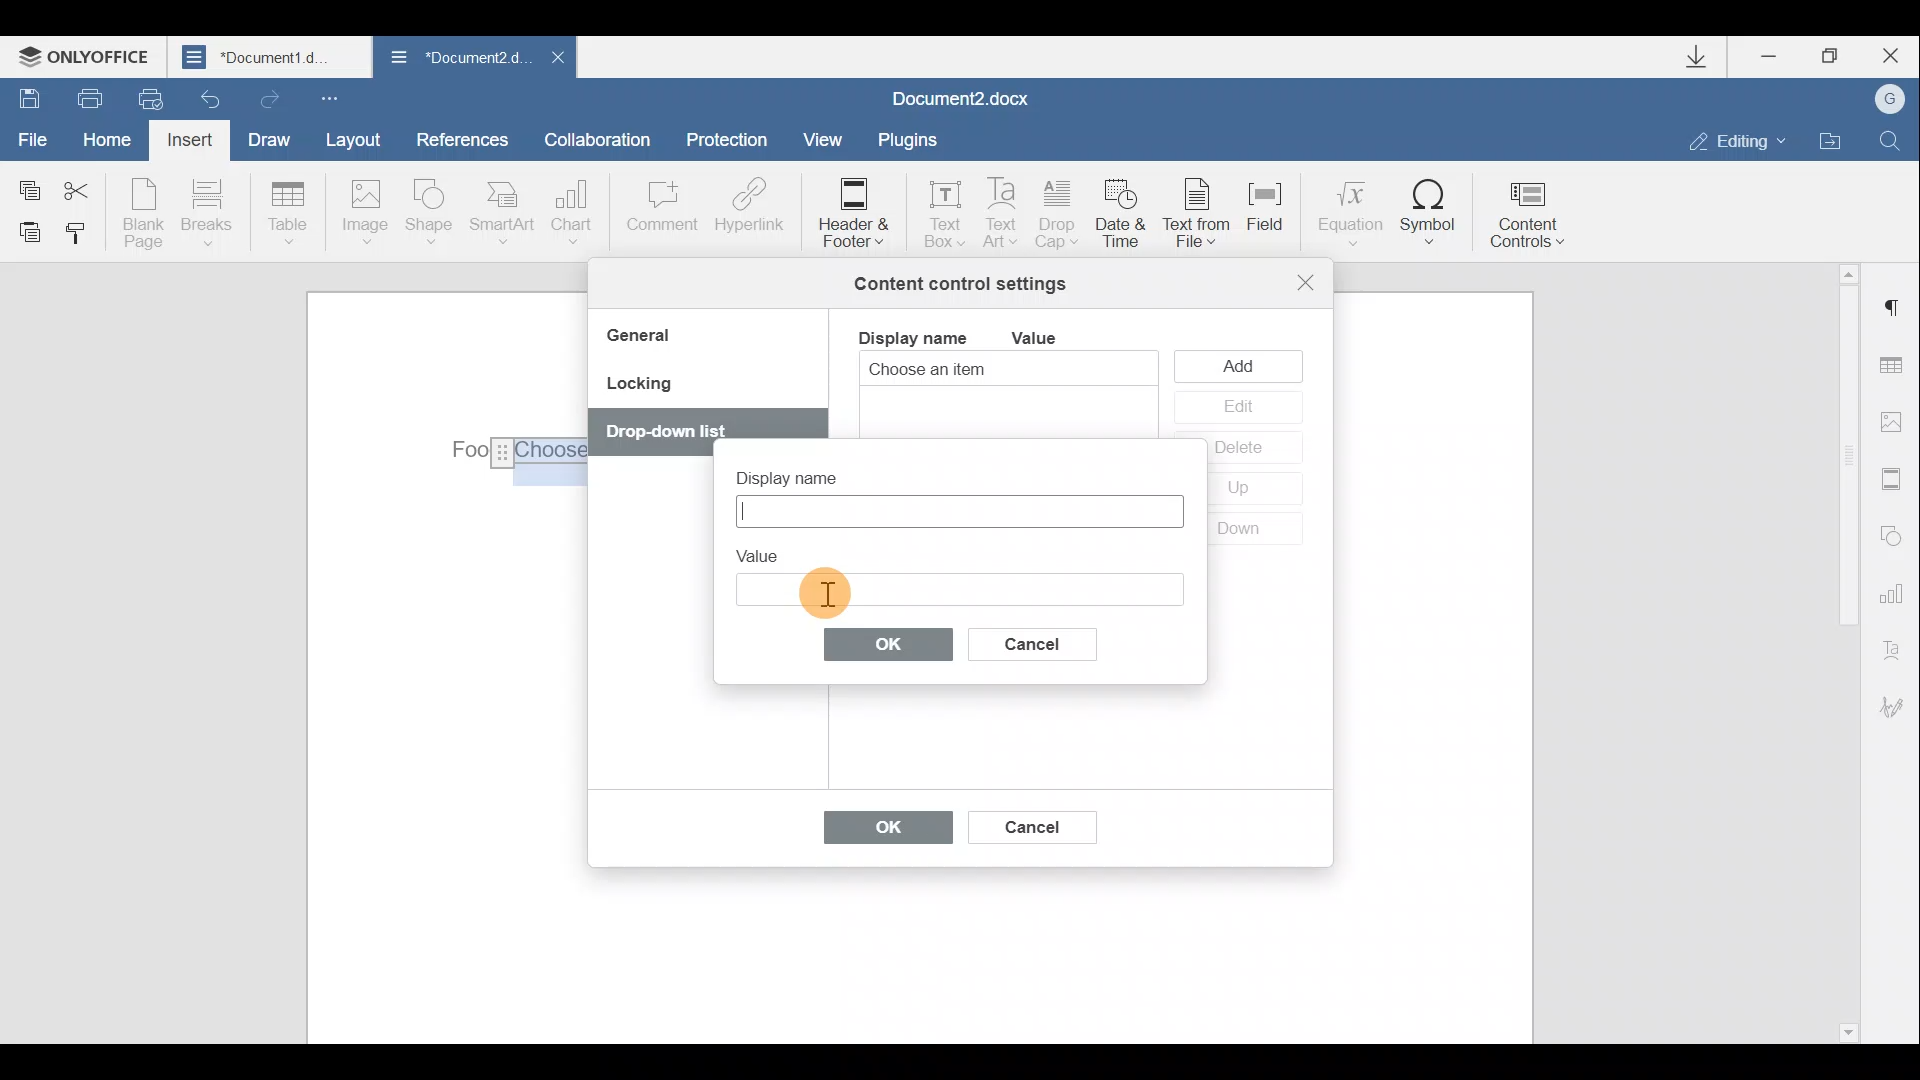 The image size is (1920, 1080). Describe the element at coordinates (956, 511) in the screenshot. I see `Text box` at that location.